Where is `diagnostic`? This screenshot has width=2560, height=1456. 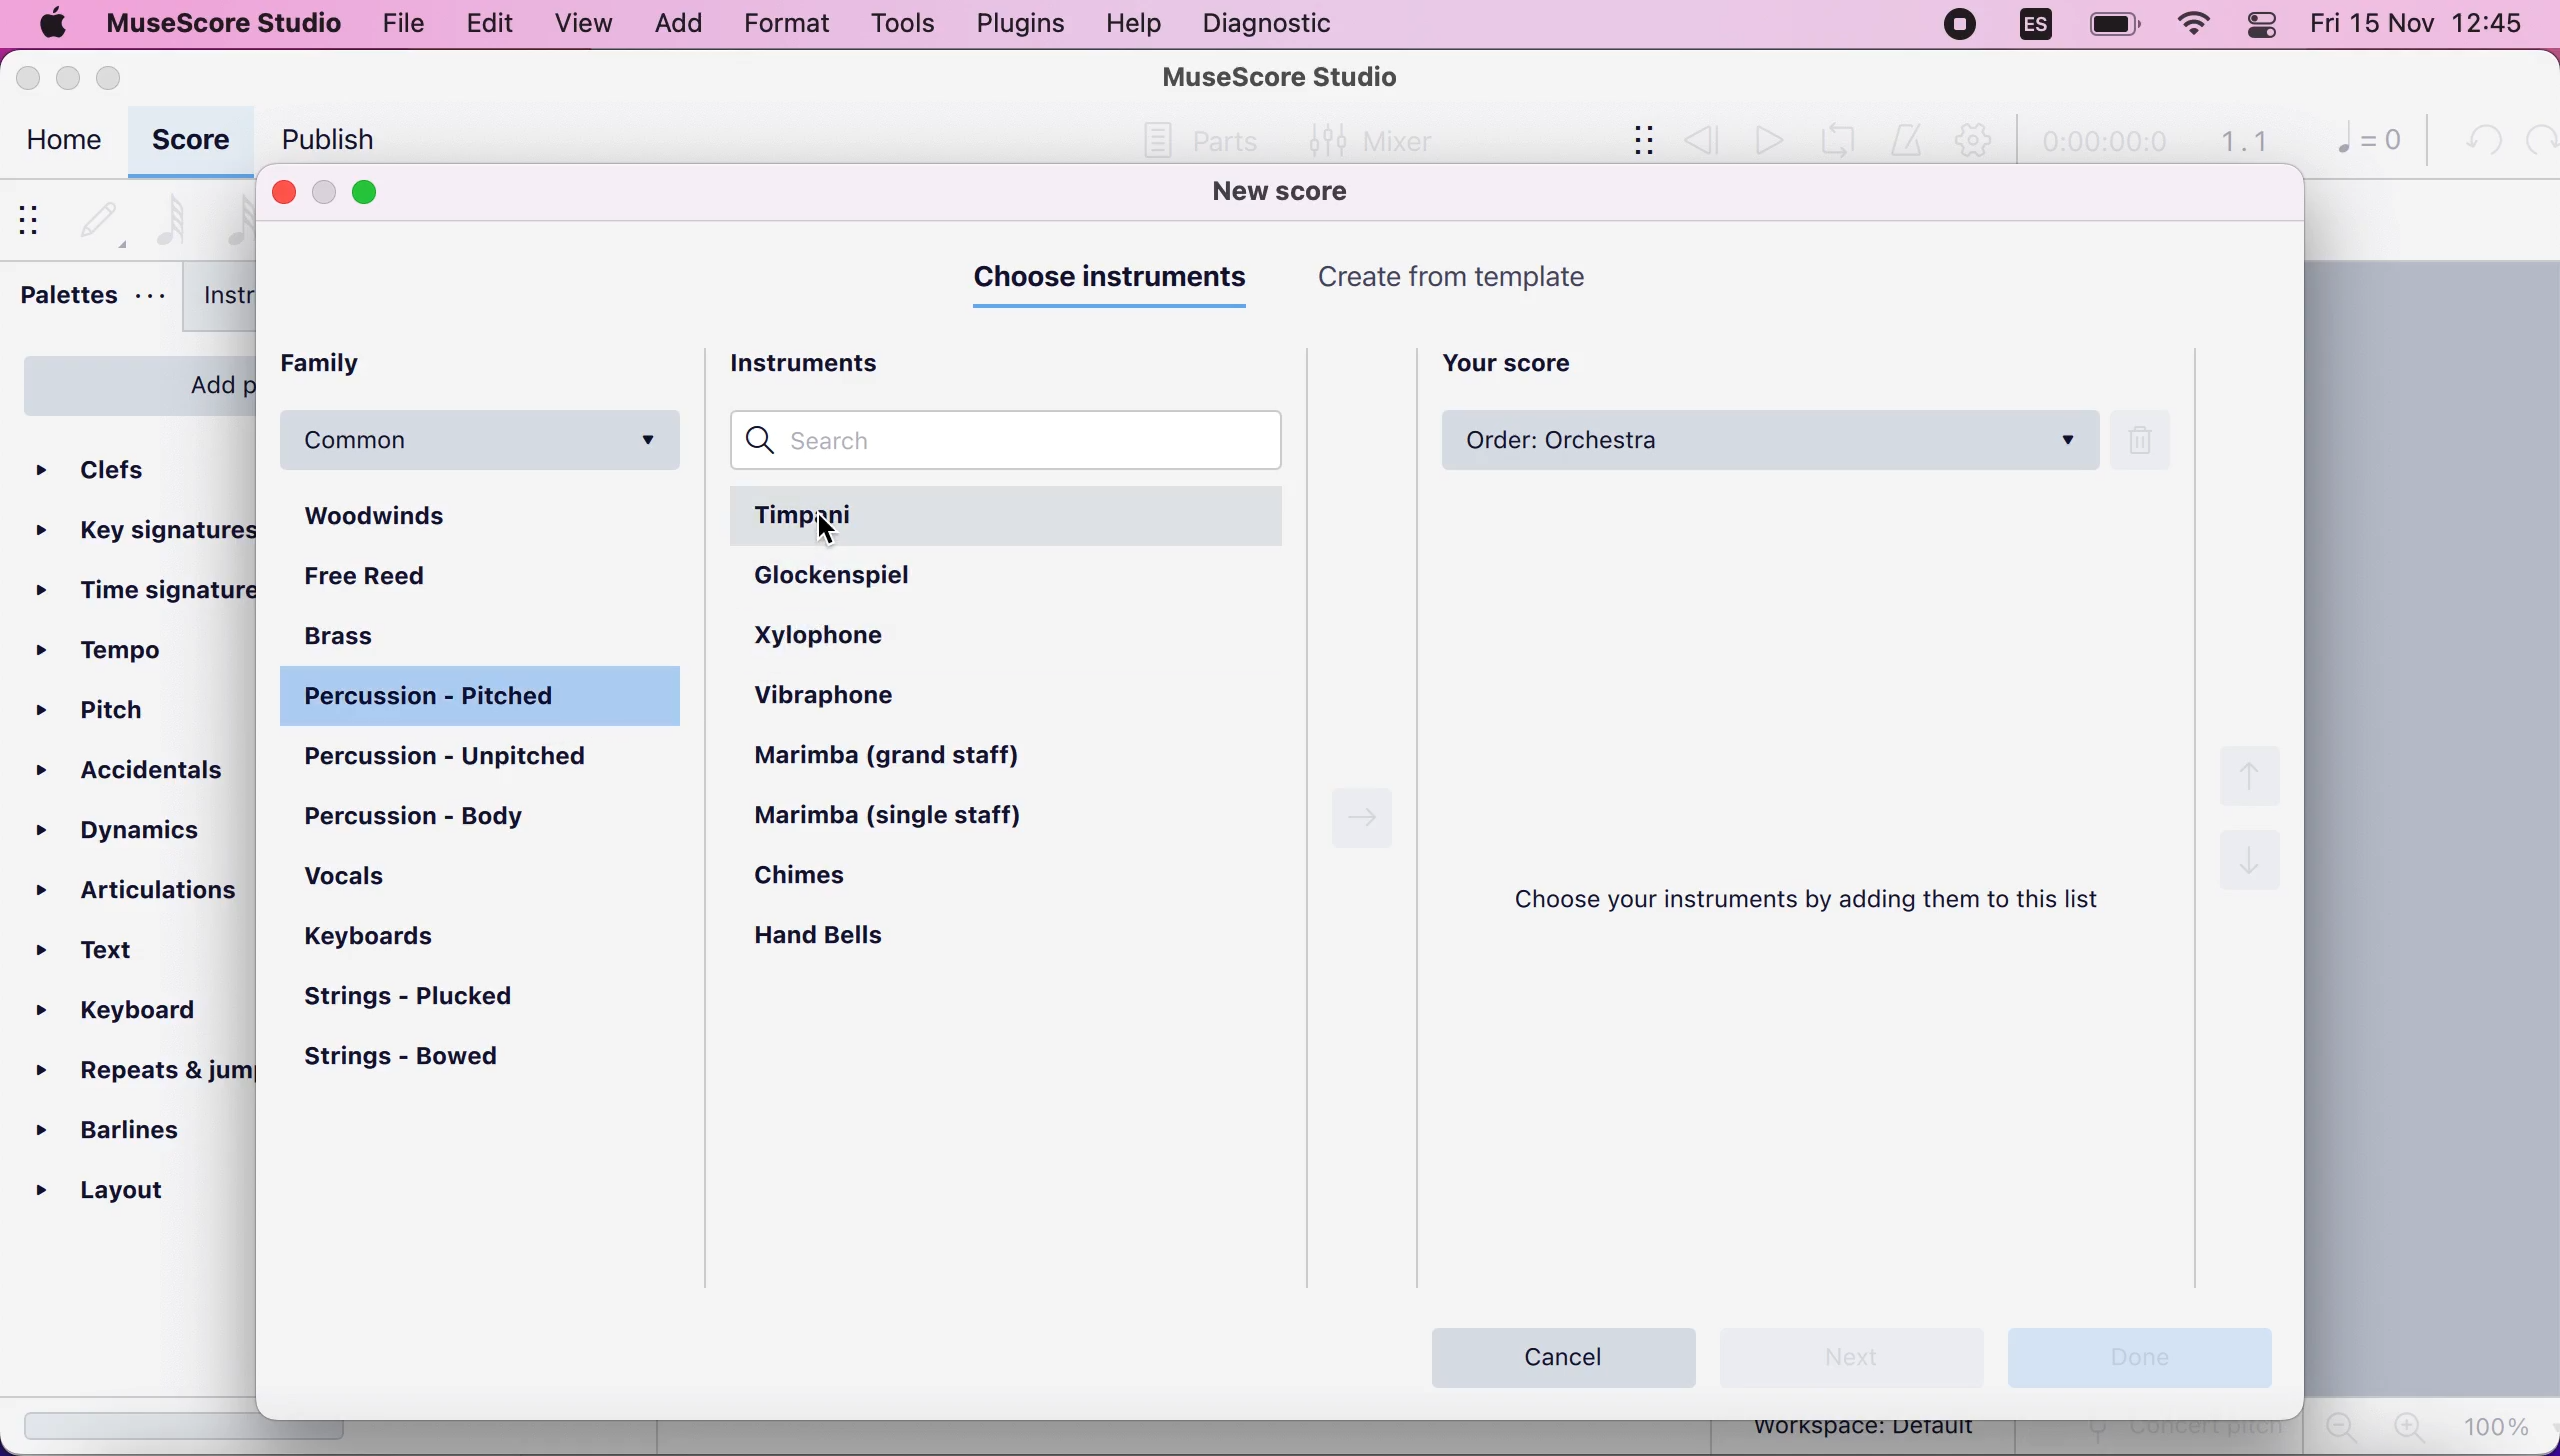 diagnostic is located at coordinates (1274, 23).